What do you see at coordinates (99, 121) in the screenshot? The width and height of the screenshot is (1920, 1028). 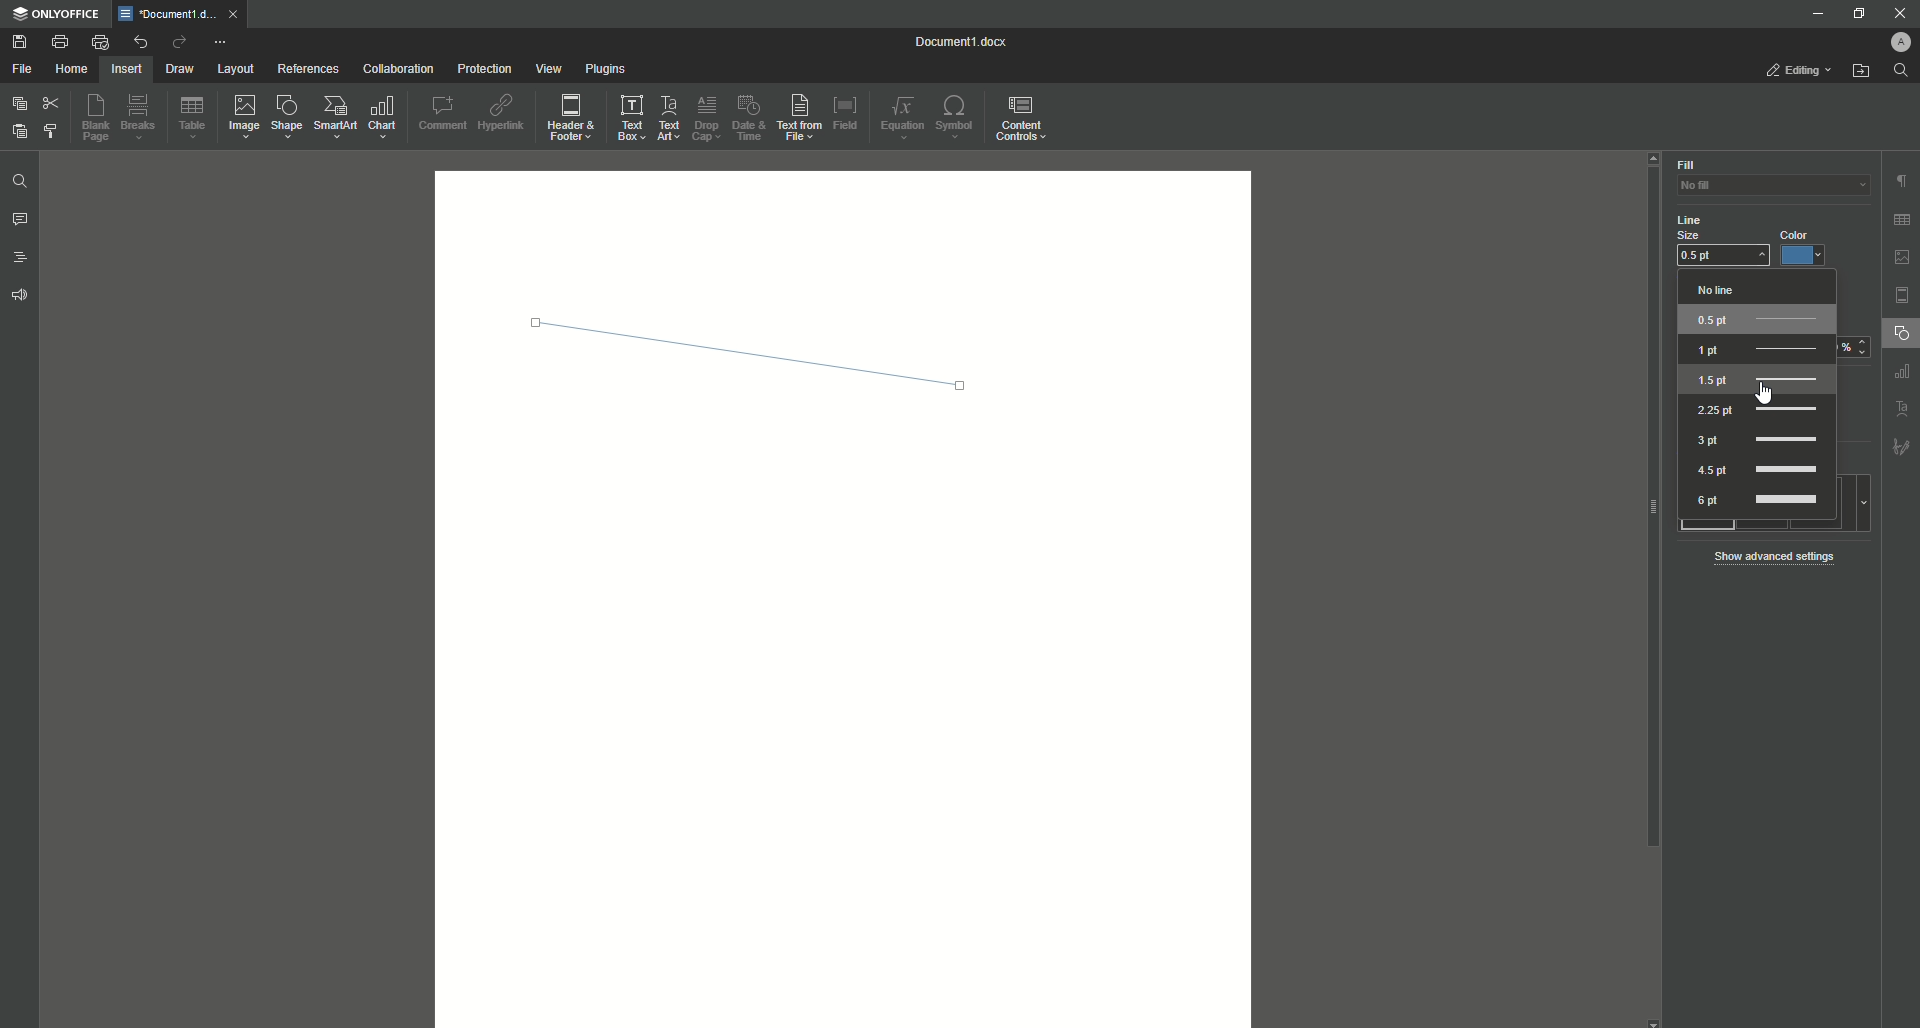 I see `Blank Page` at bounding box center [99, 121].